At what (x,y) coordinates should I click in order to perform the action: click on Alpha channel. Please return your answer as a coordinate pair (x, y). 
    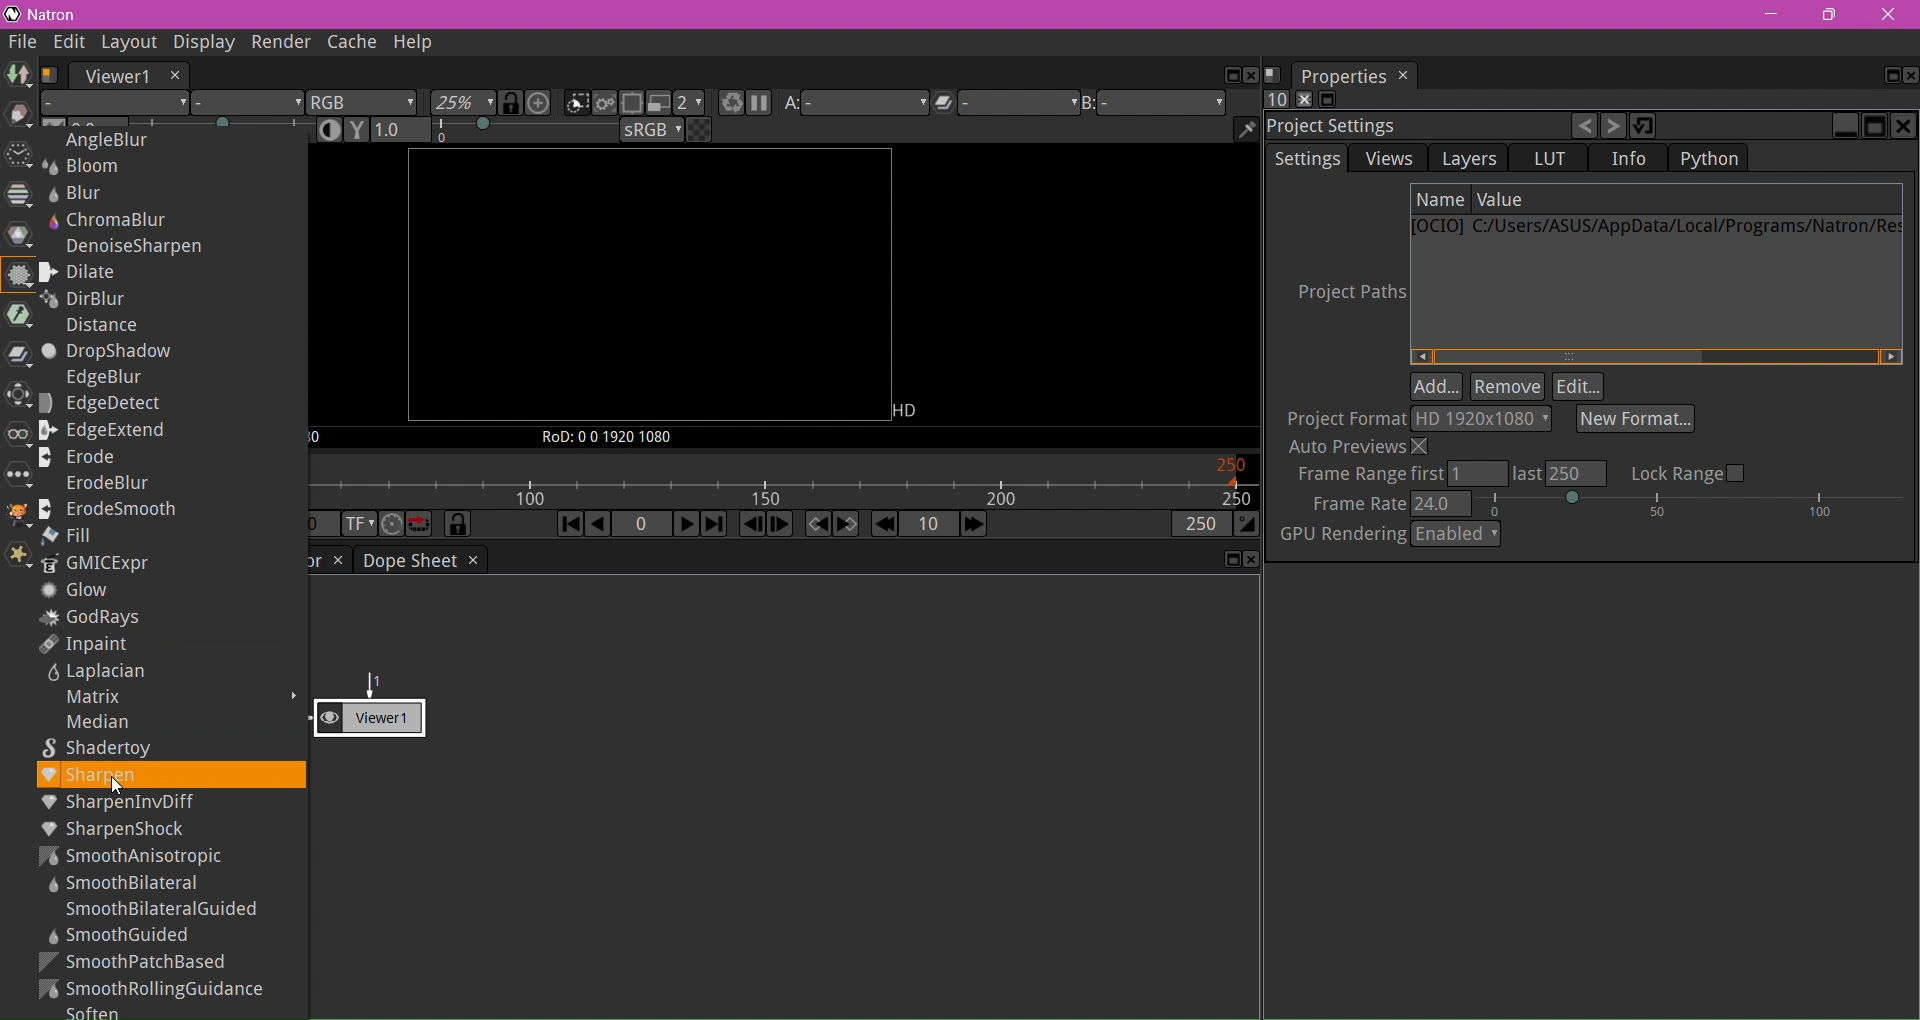
    Looking at the image, I should click on (248, 105).